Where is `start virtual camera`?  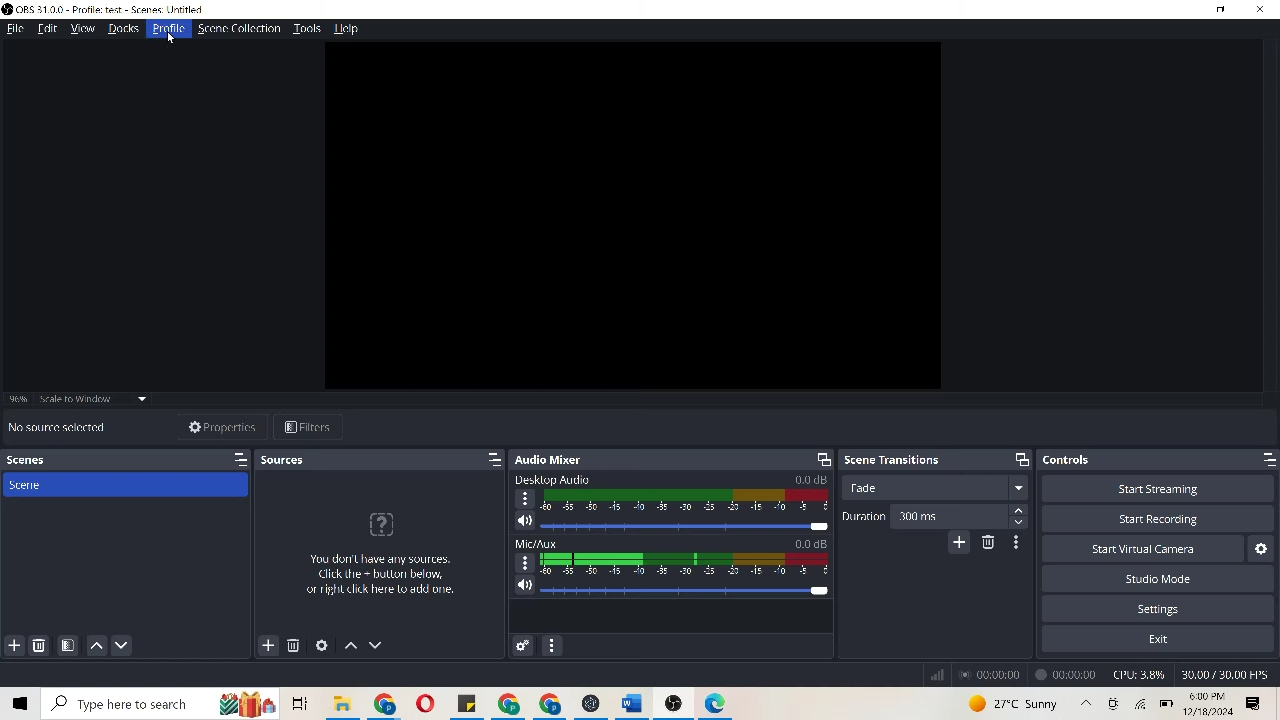 start virtual camera is located at coordinates (1156, 552).